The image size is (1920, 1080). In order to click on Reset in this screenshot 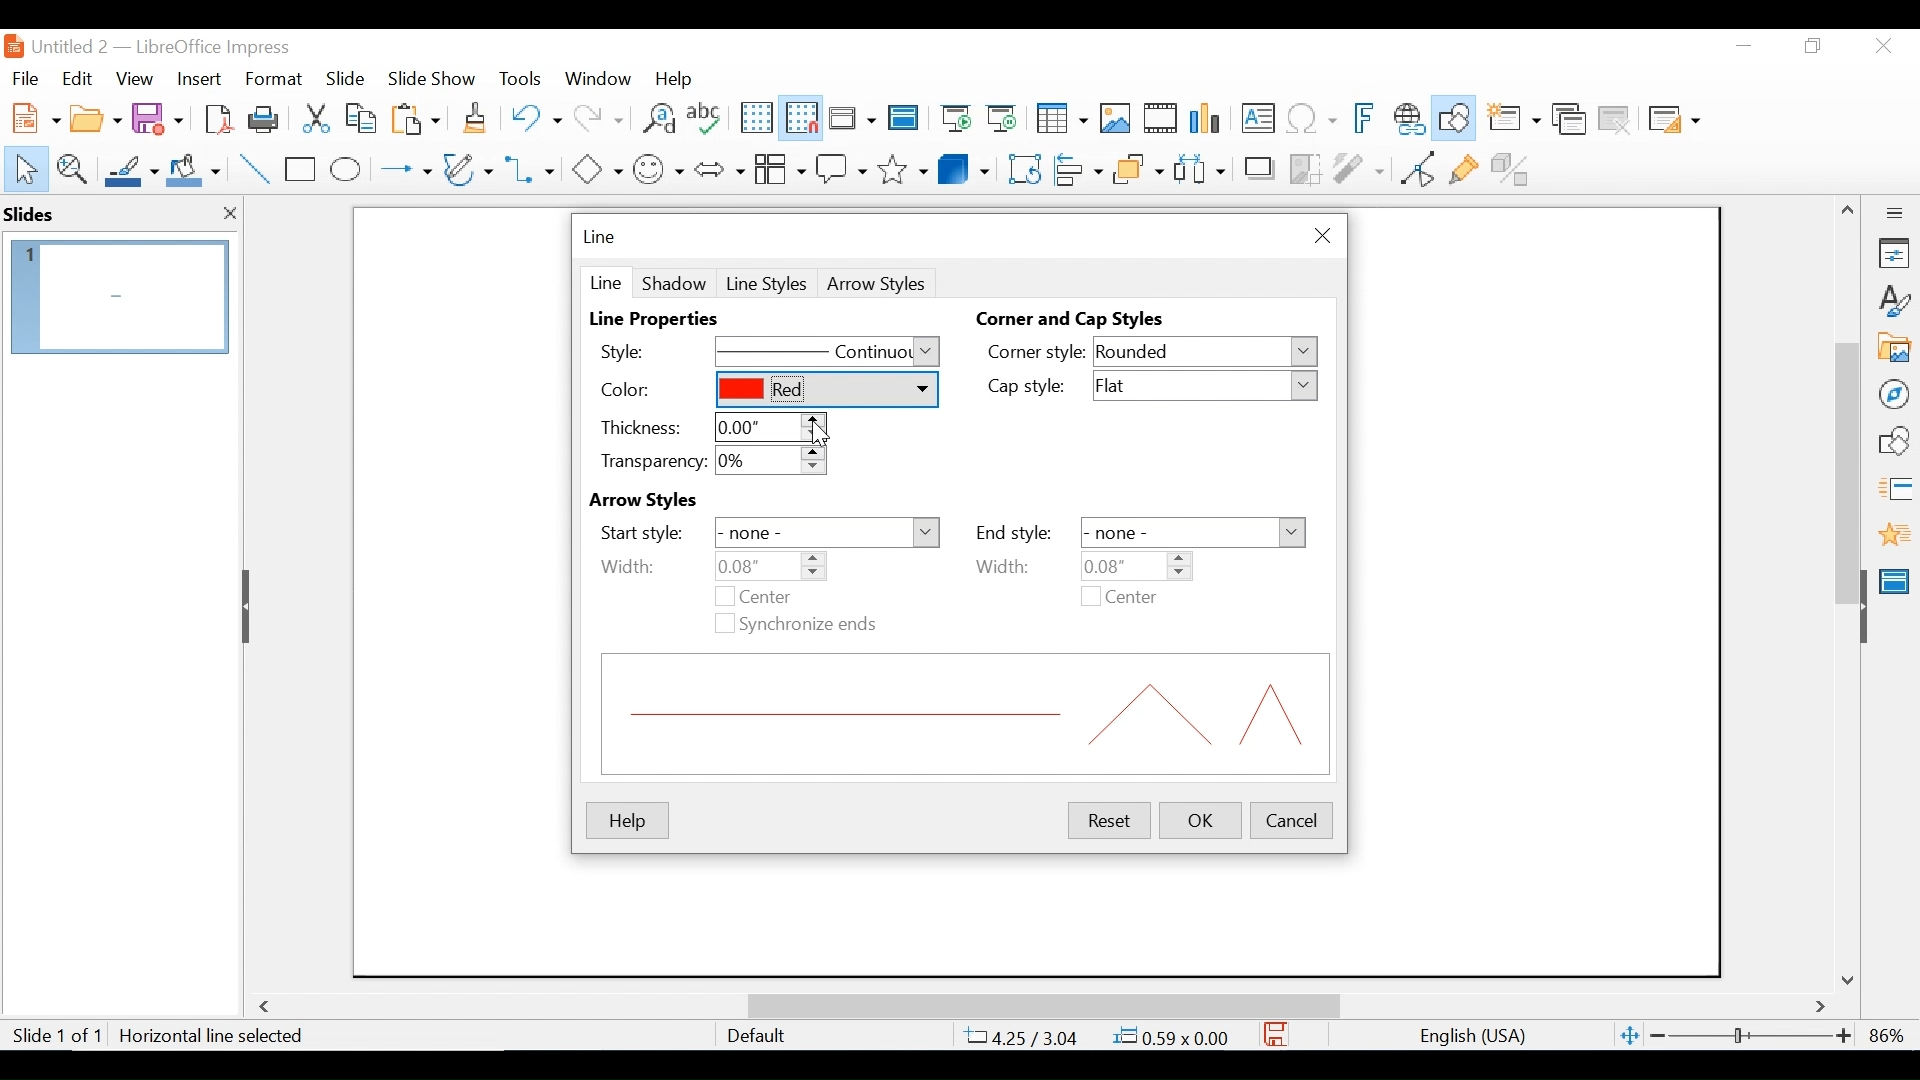, I will do `click(1106, 820)`.